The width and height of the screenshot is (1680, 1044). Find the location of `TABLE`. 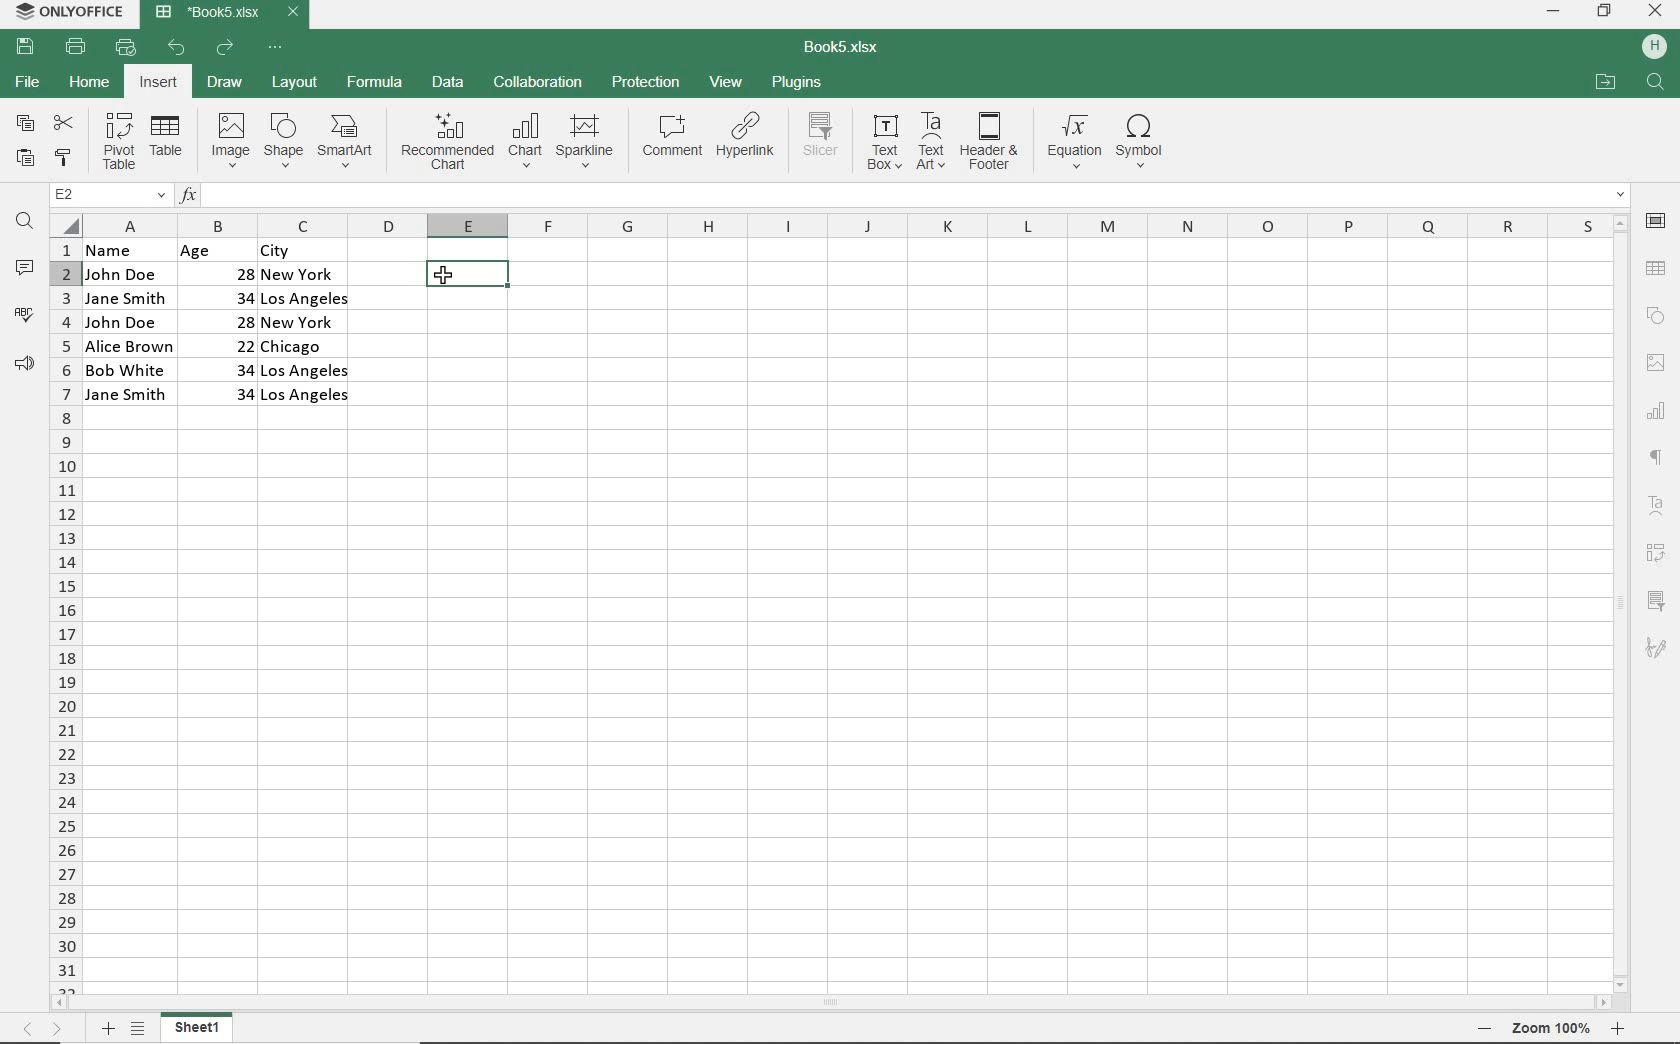

TABLE is located at coordinates (168, 142).